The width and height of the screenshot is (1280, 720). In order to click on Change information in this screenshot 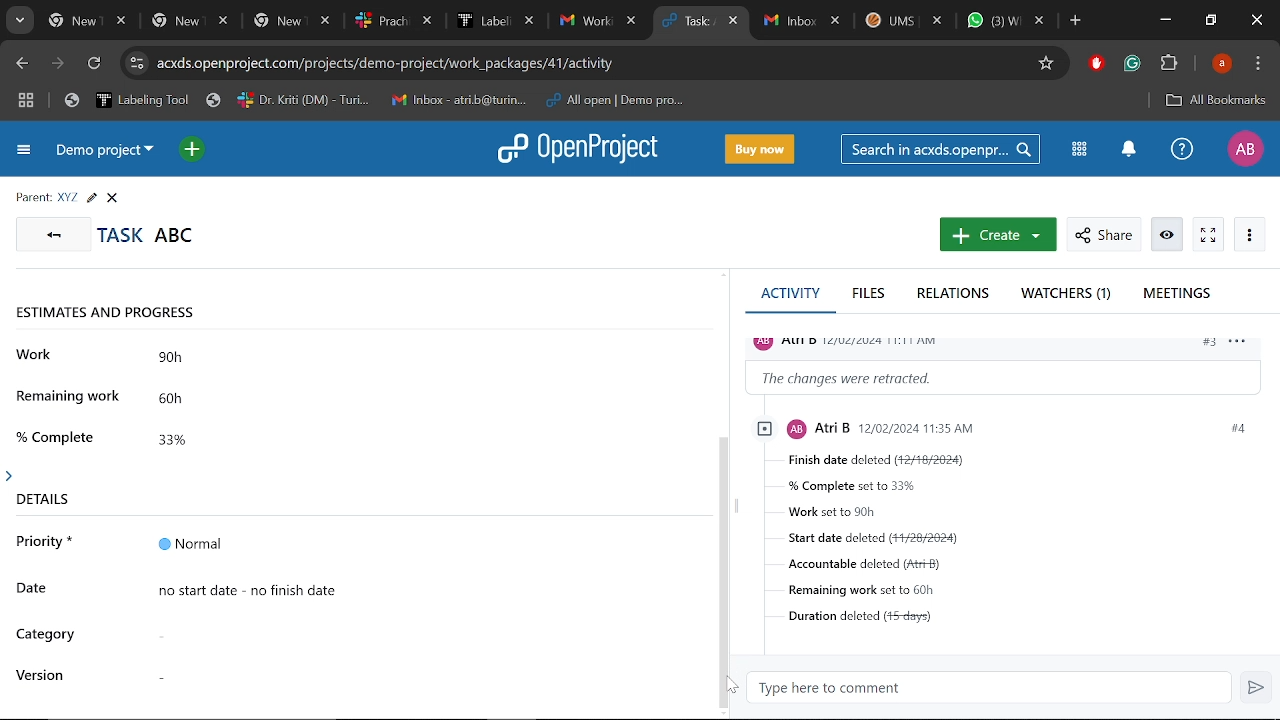, I will do `click(1006, 377)`.